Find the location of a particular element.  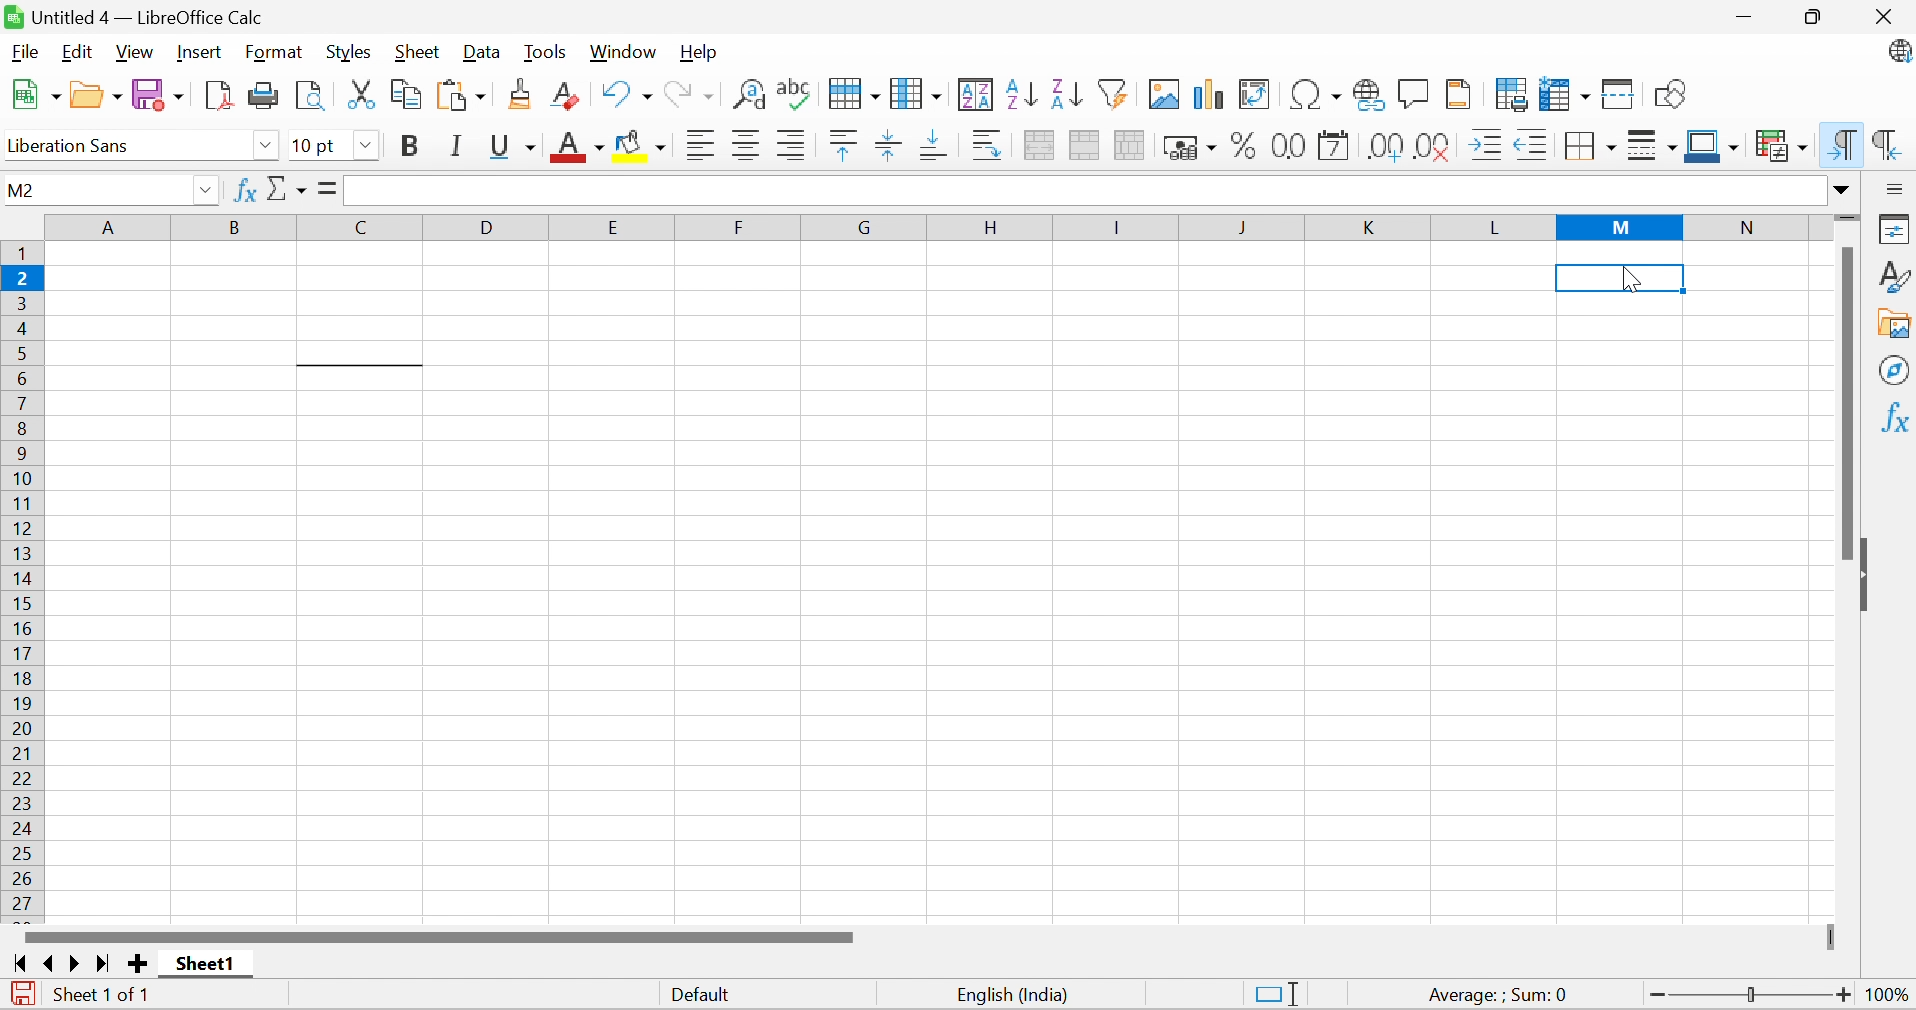

Insert hyperlink is located at coordinates (1365, 95).